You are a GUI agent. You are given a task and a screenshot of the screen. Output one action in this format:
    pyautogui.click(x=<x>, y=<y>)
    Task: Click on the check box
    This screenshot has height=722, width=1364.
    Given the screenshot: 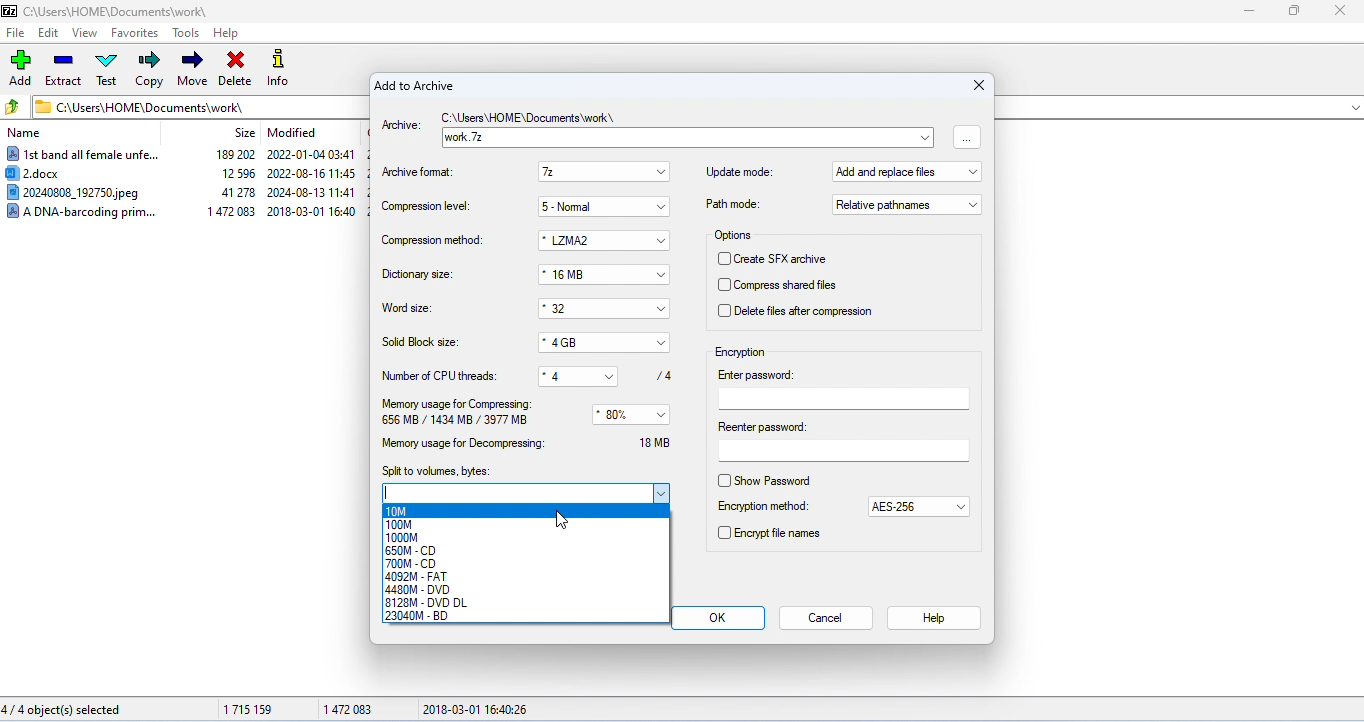 What is the action you would take?
    pyautogui.click(x=723, y=532)
    